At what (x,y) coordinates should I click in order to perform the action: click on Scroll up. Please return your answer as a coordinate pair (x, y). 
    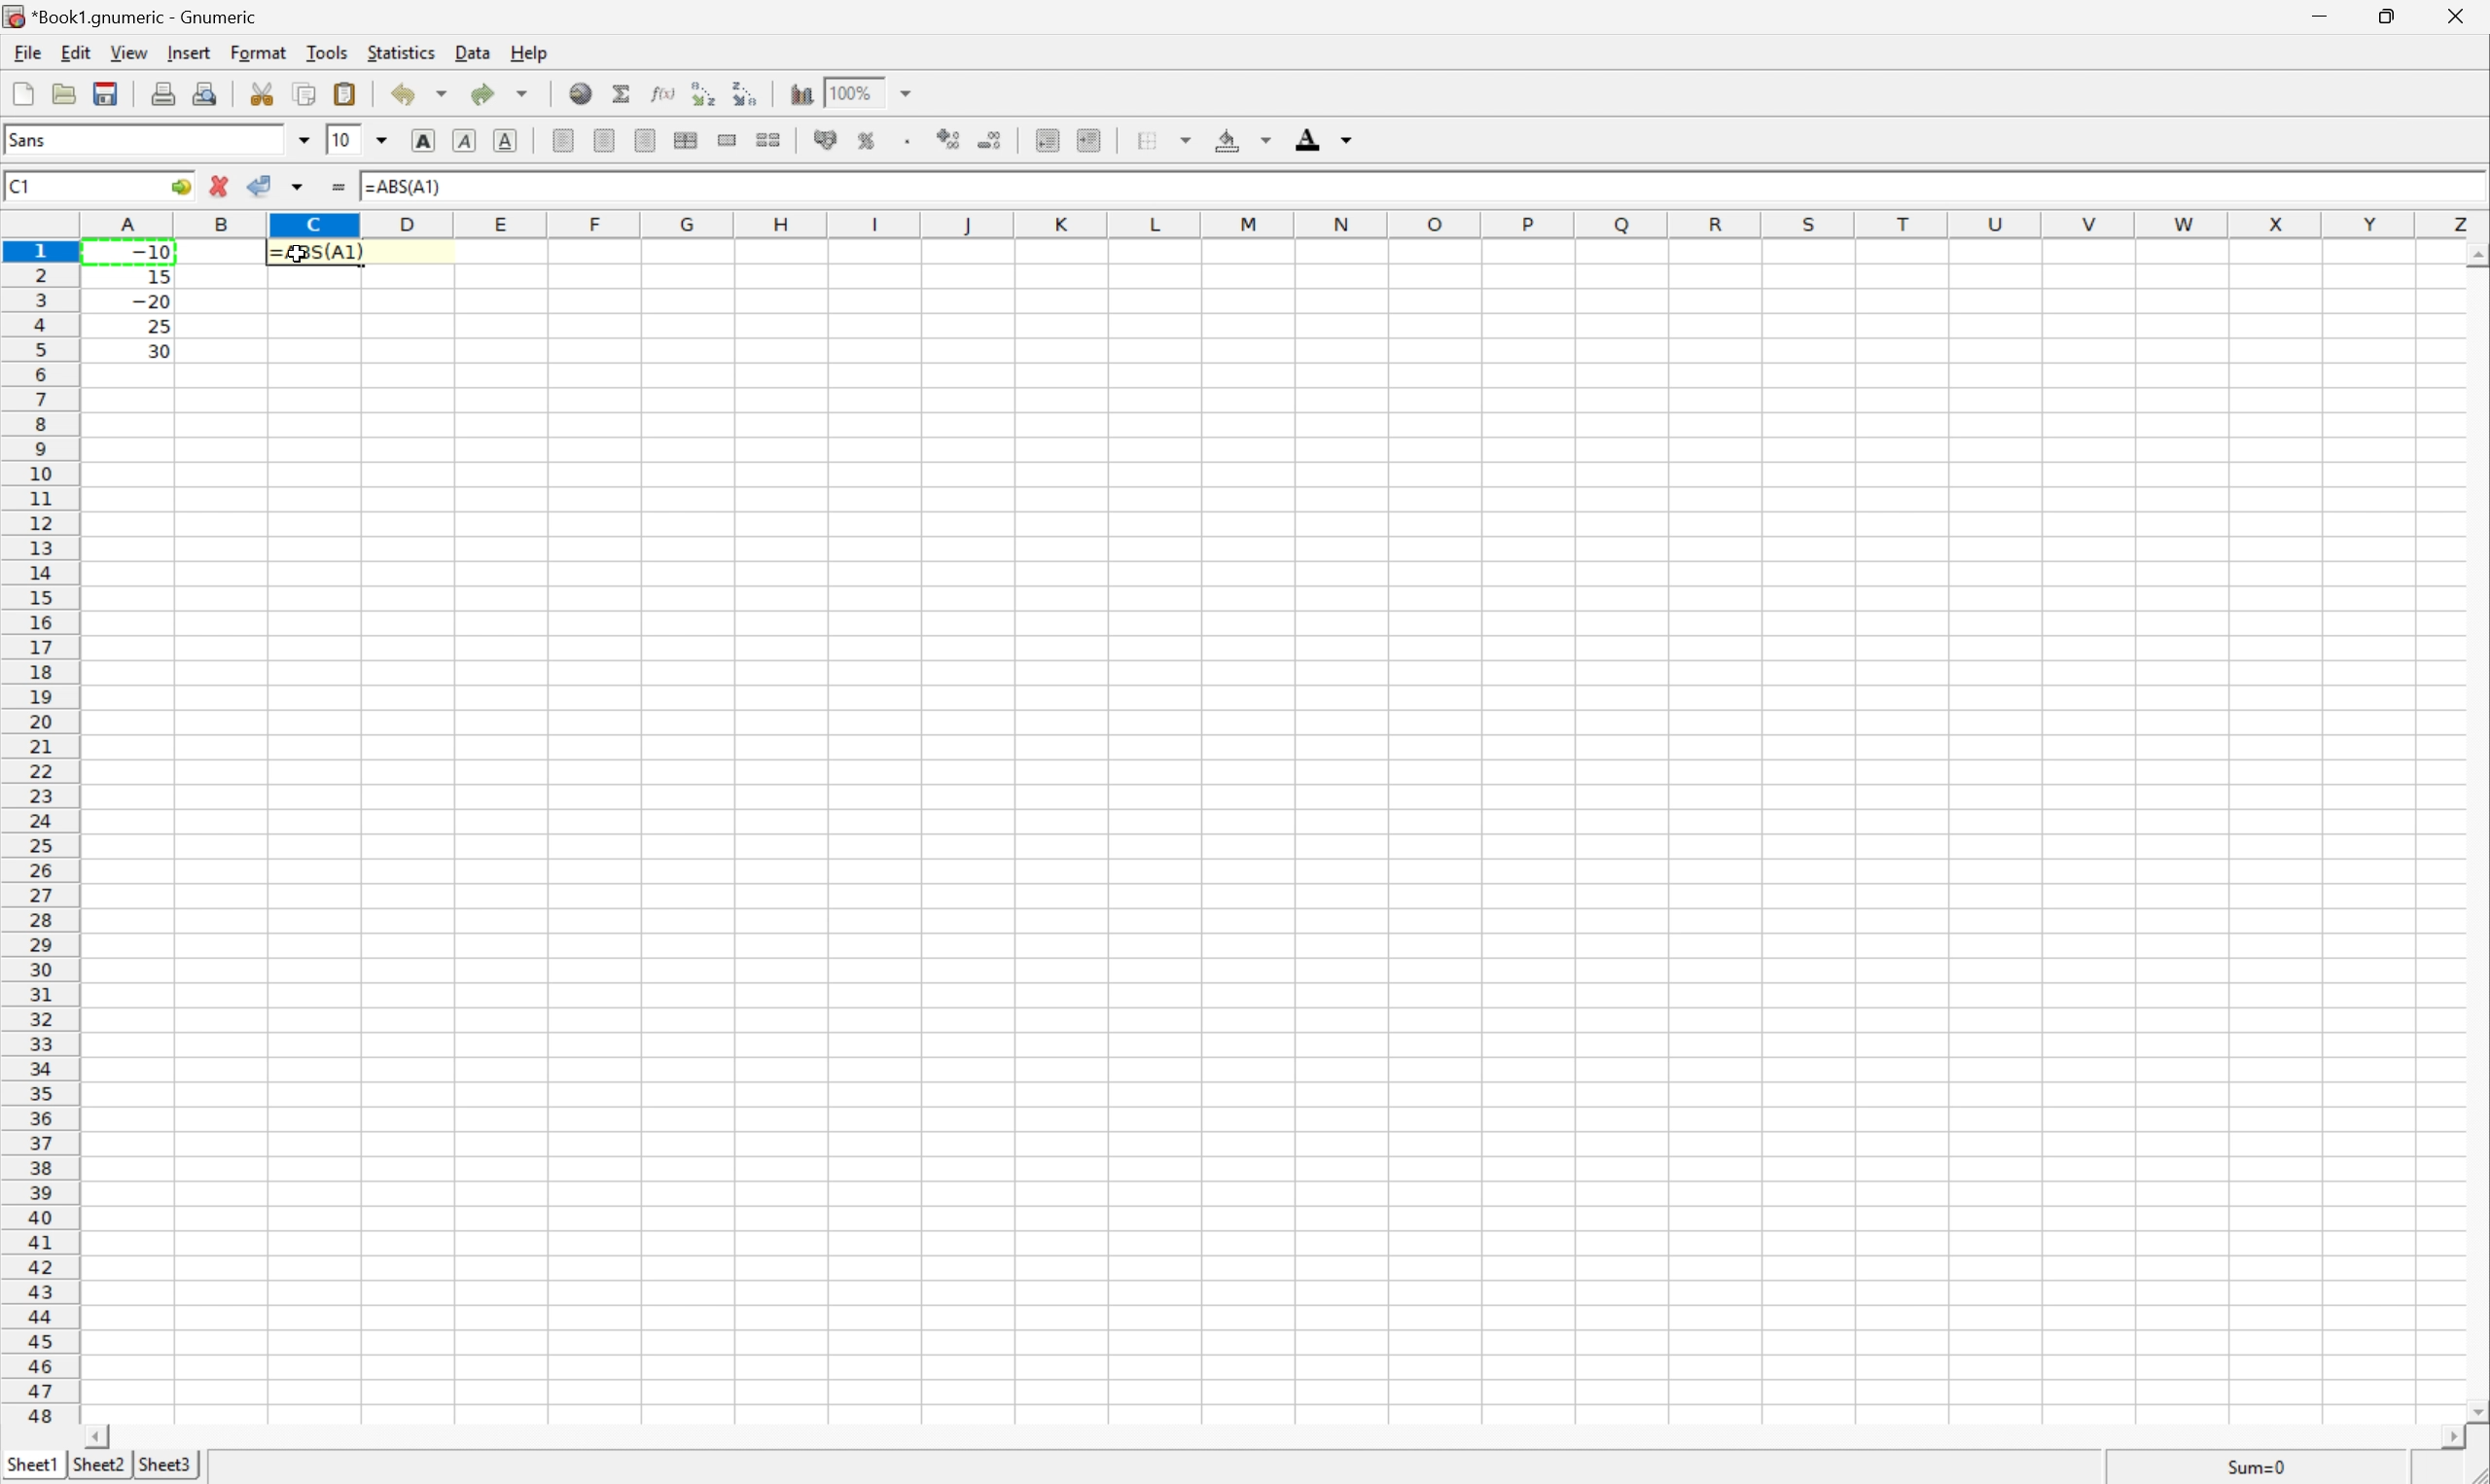
    Looking at the image, I should click on (2474, 254).